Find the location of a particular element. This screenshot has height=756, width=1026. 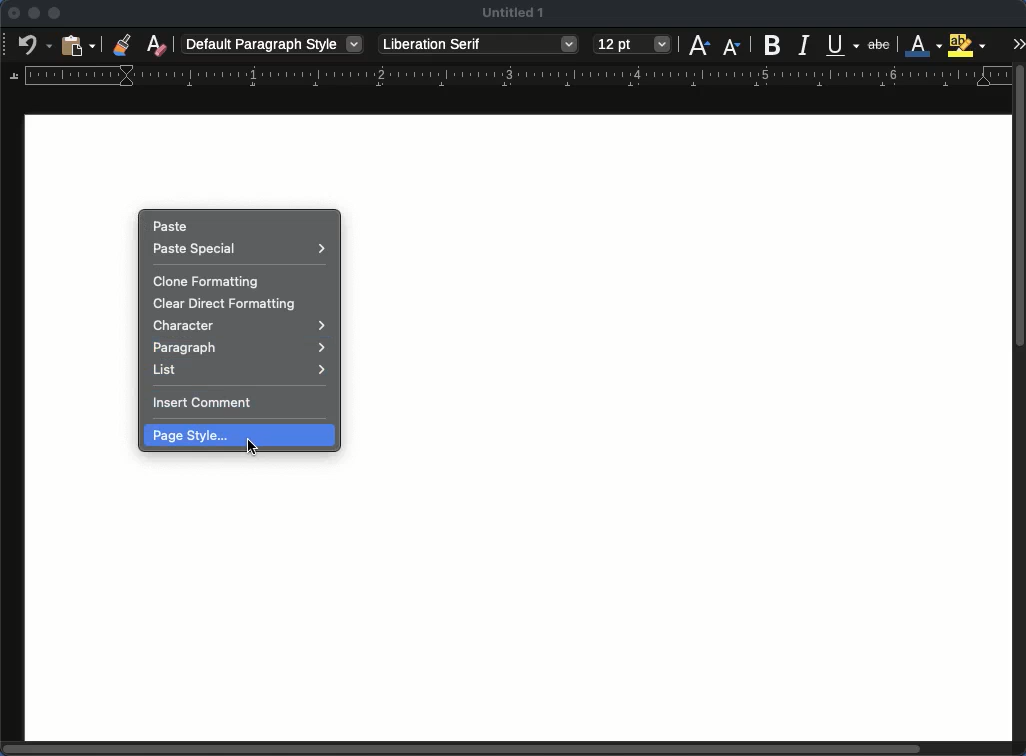

paragraph is located at coordinates (239, 349).